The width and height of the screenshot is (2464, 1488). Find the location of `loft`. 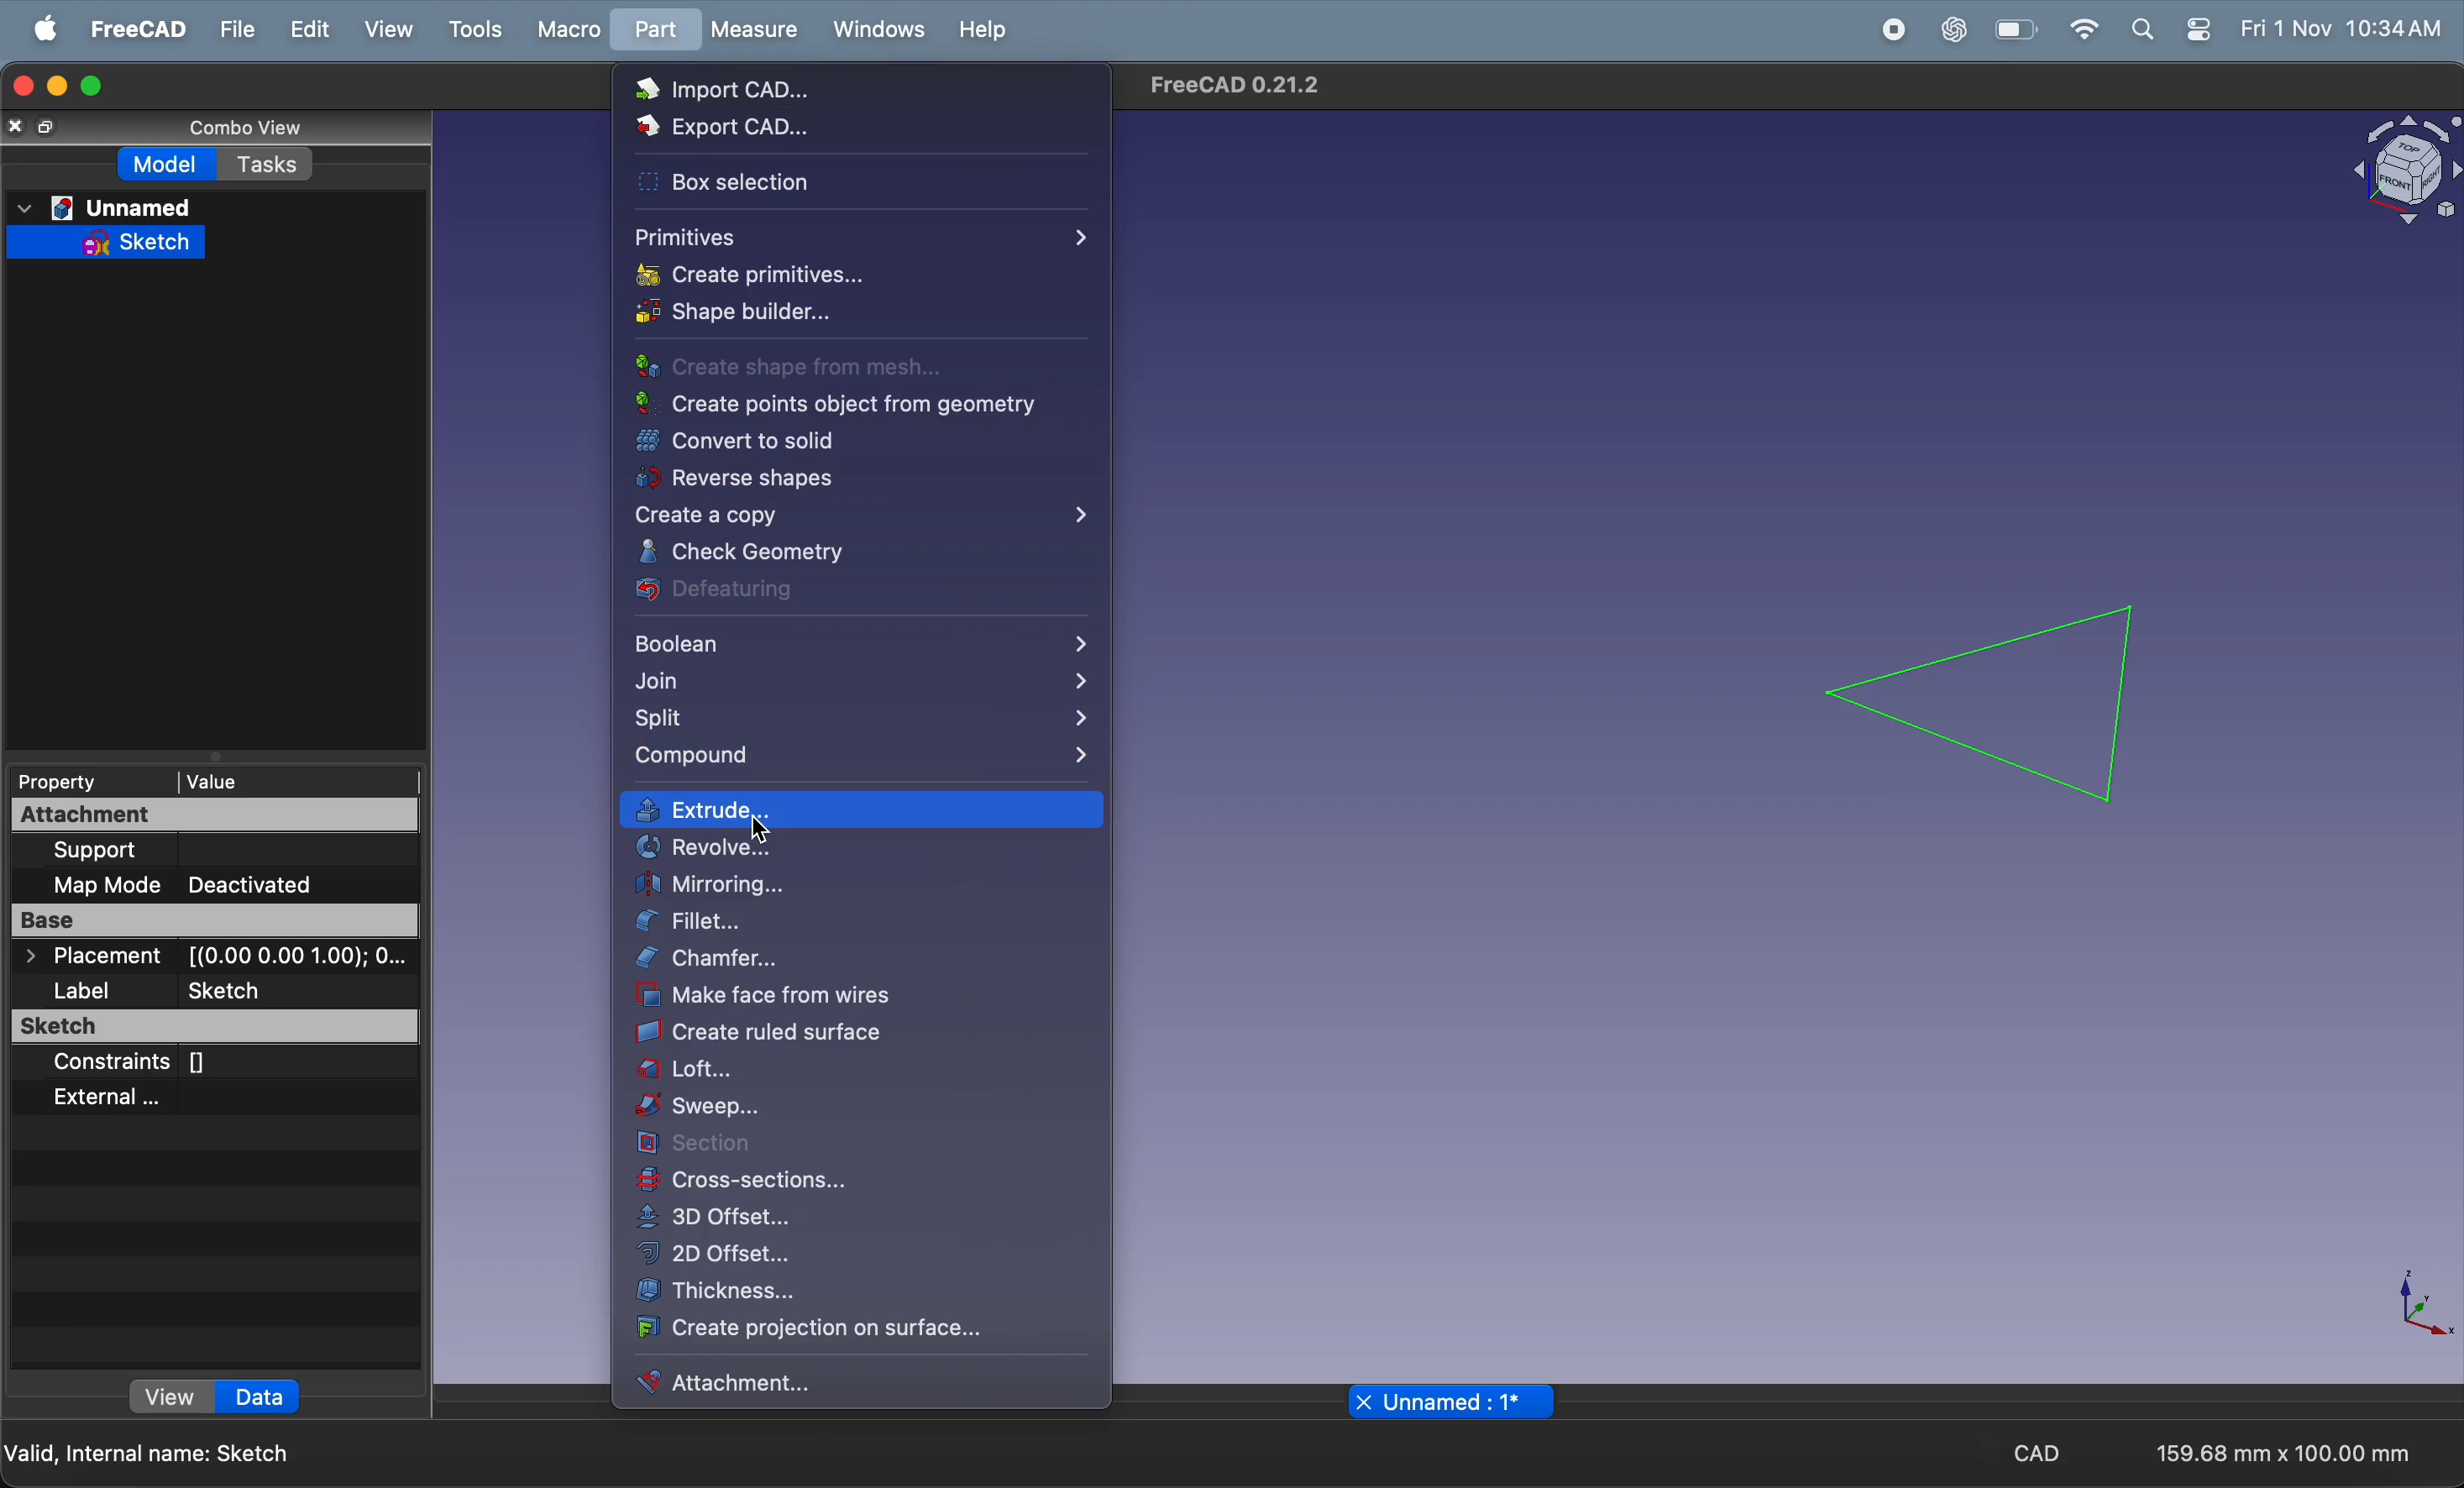

loft is located at coordinates (860, 1072).